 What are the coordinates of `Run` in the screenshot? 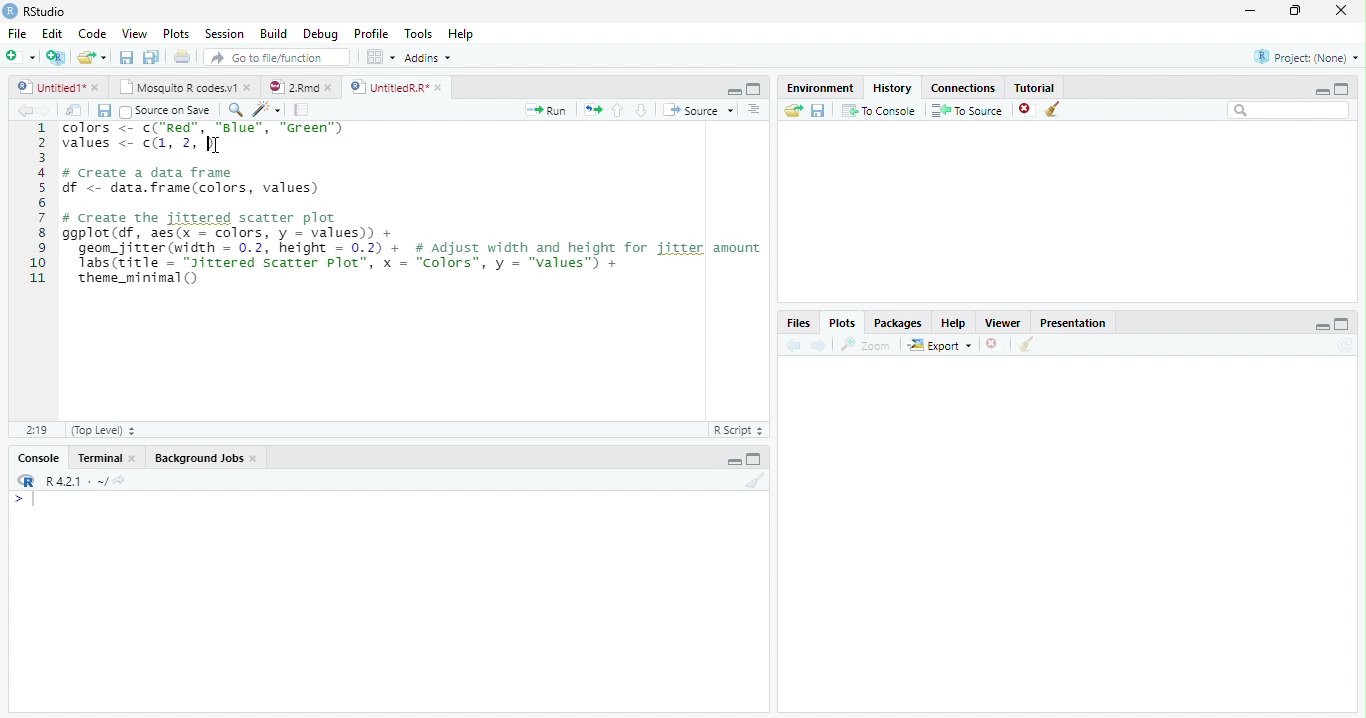 It's located at (546, 111).